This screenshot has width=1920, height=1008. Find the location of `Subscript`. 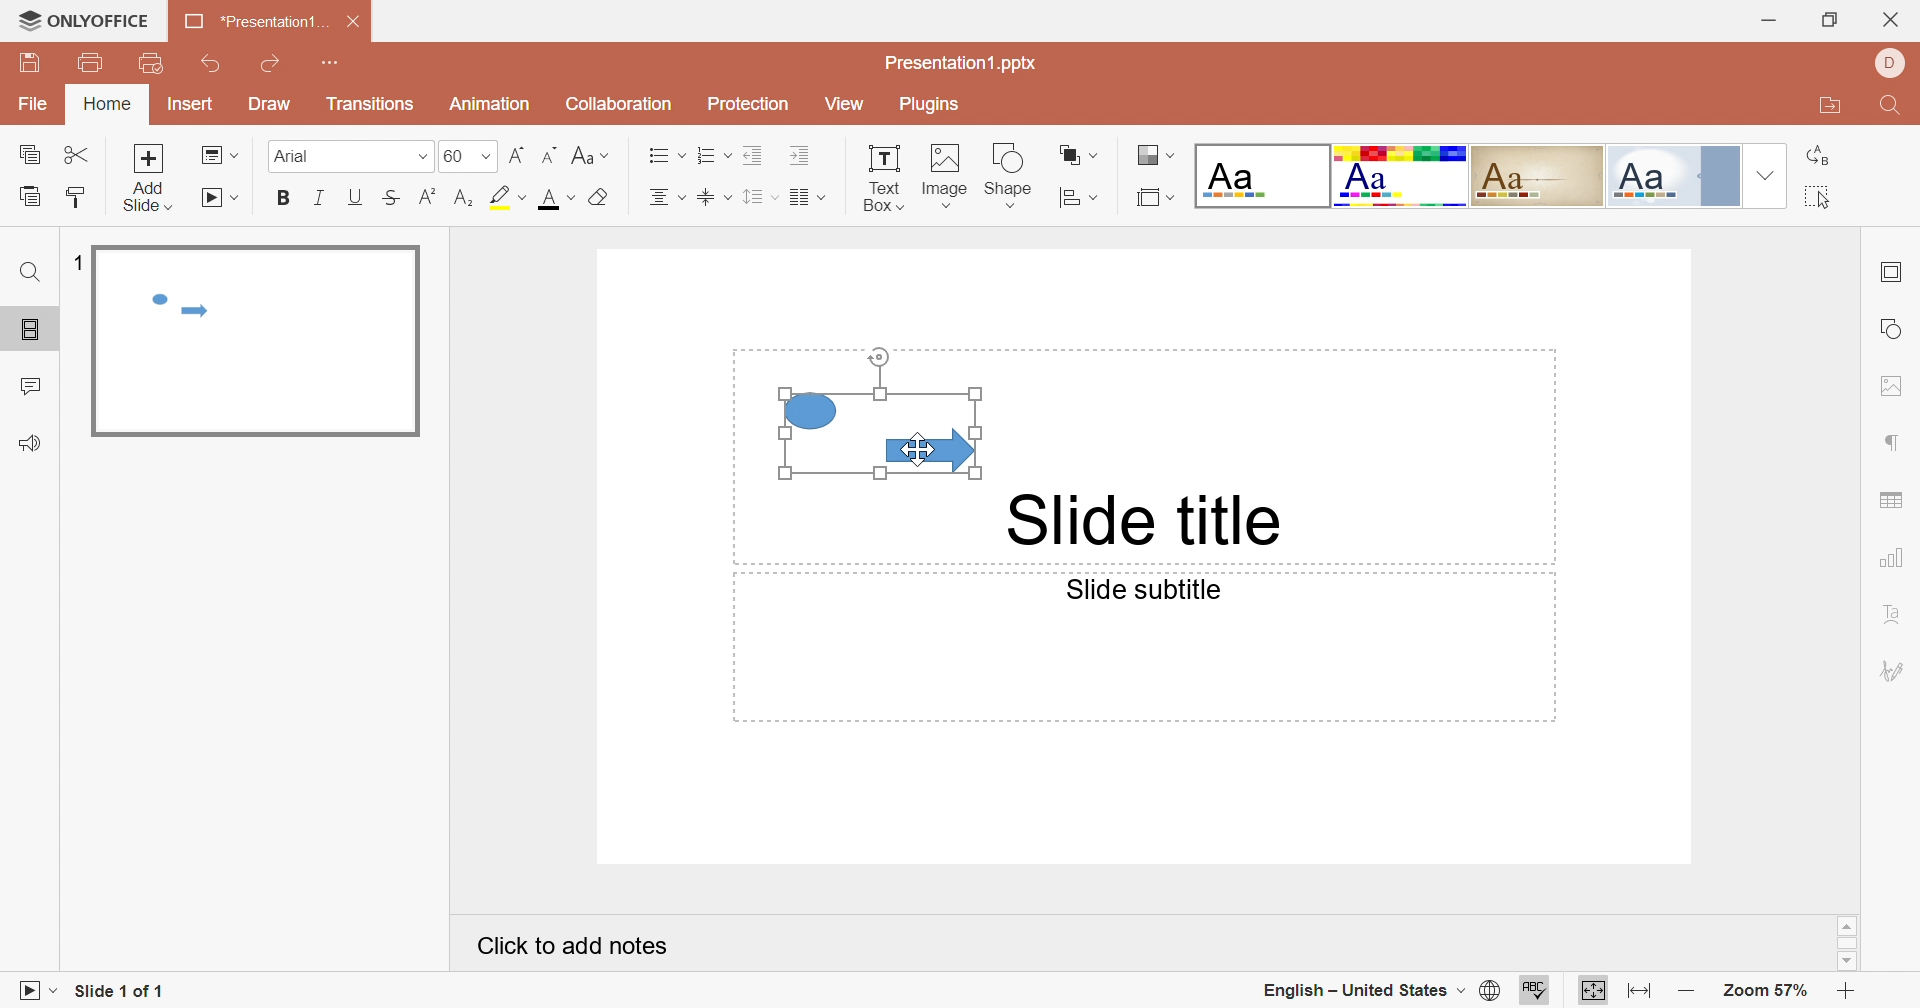

Subscript is located at coordinates (467, 197).